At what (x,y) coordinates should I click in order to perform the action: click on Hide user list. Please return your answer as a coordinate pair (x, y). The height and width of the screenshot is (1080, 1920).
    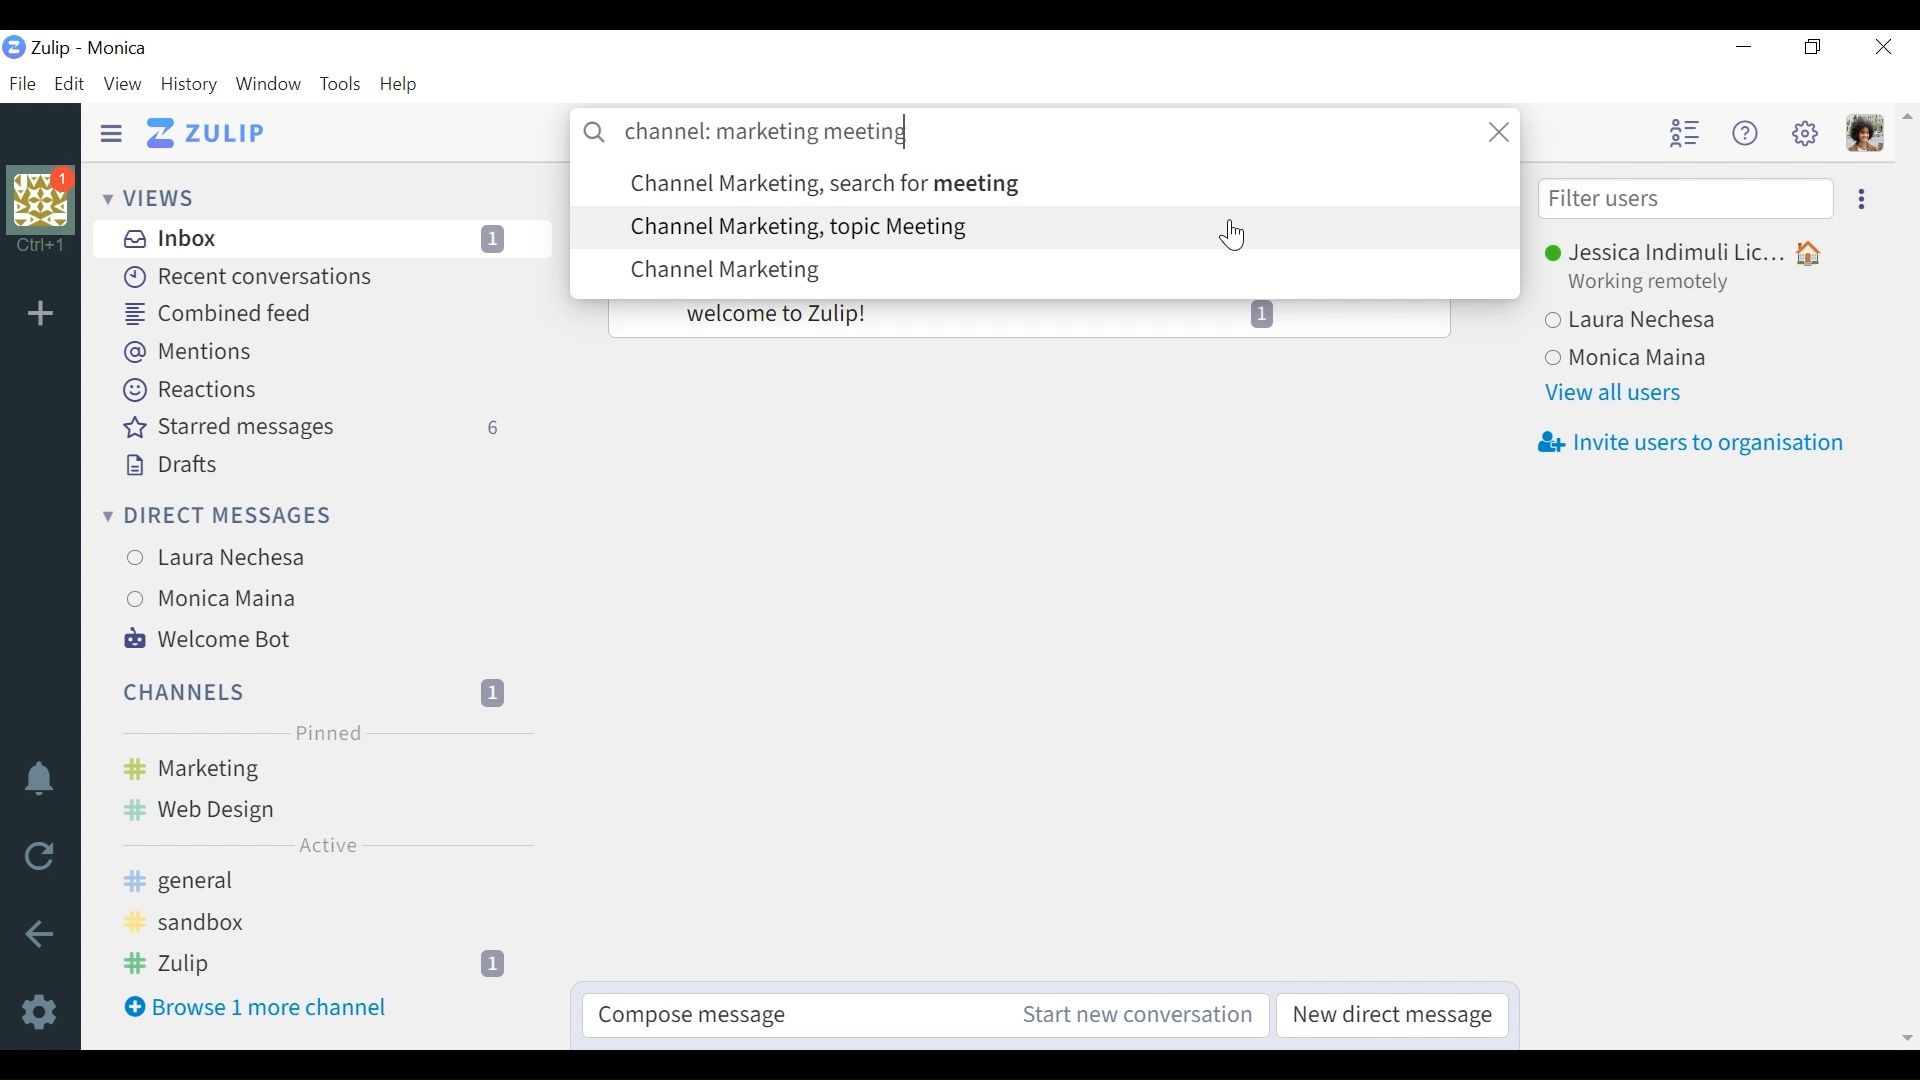
    Looking at the image, I should click on (1684, 132).